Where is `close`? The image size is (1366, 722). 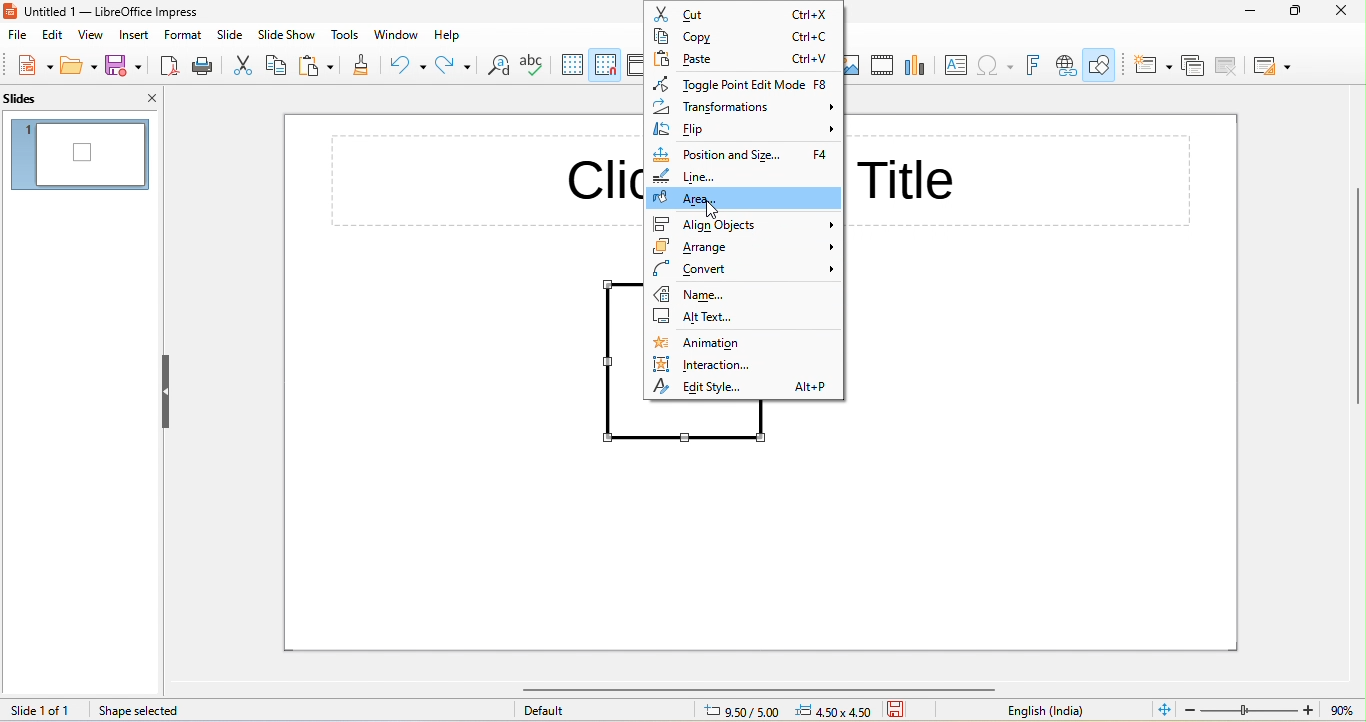
close is located at coordinates (1345, 12).